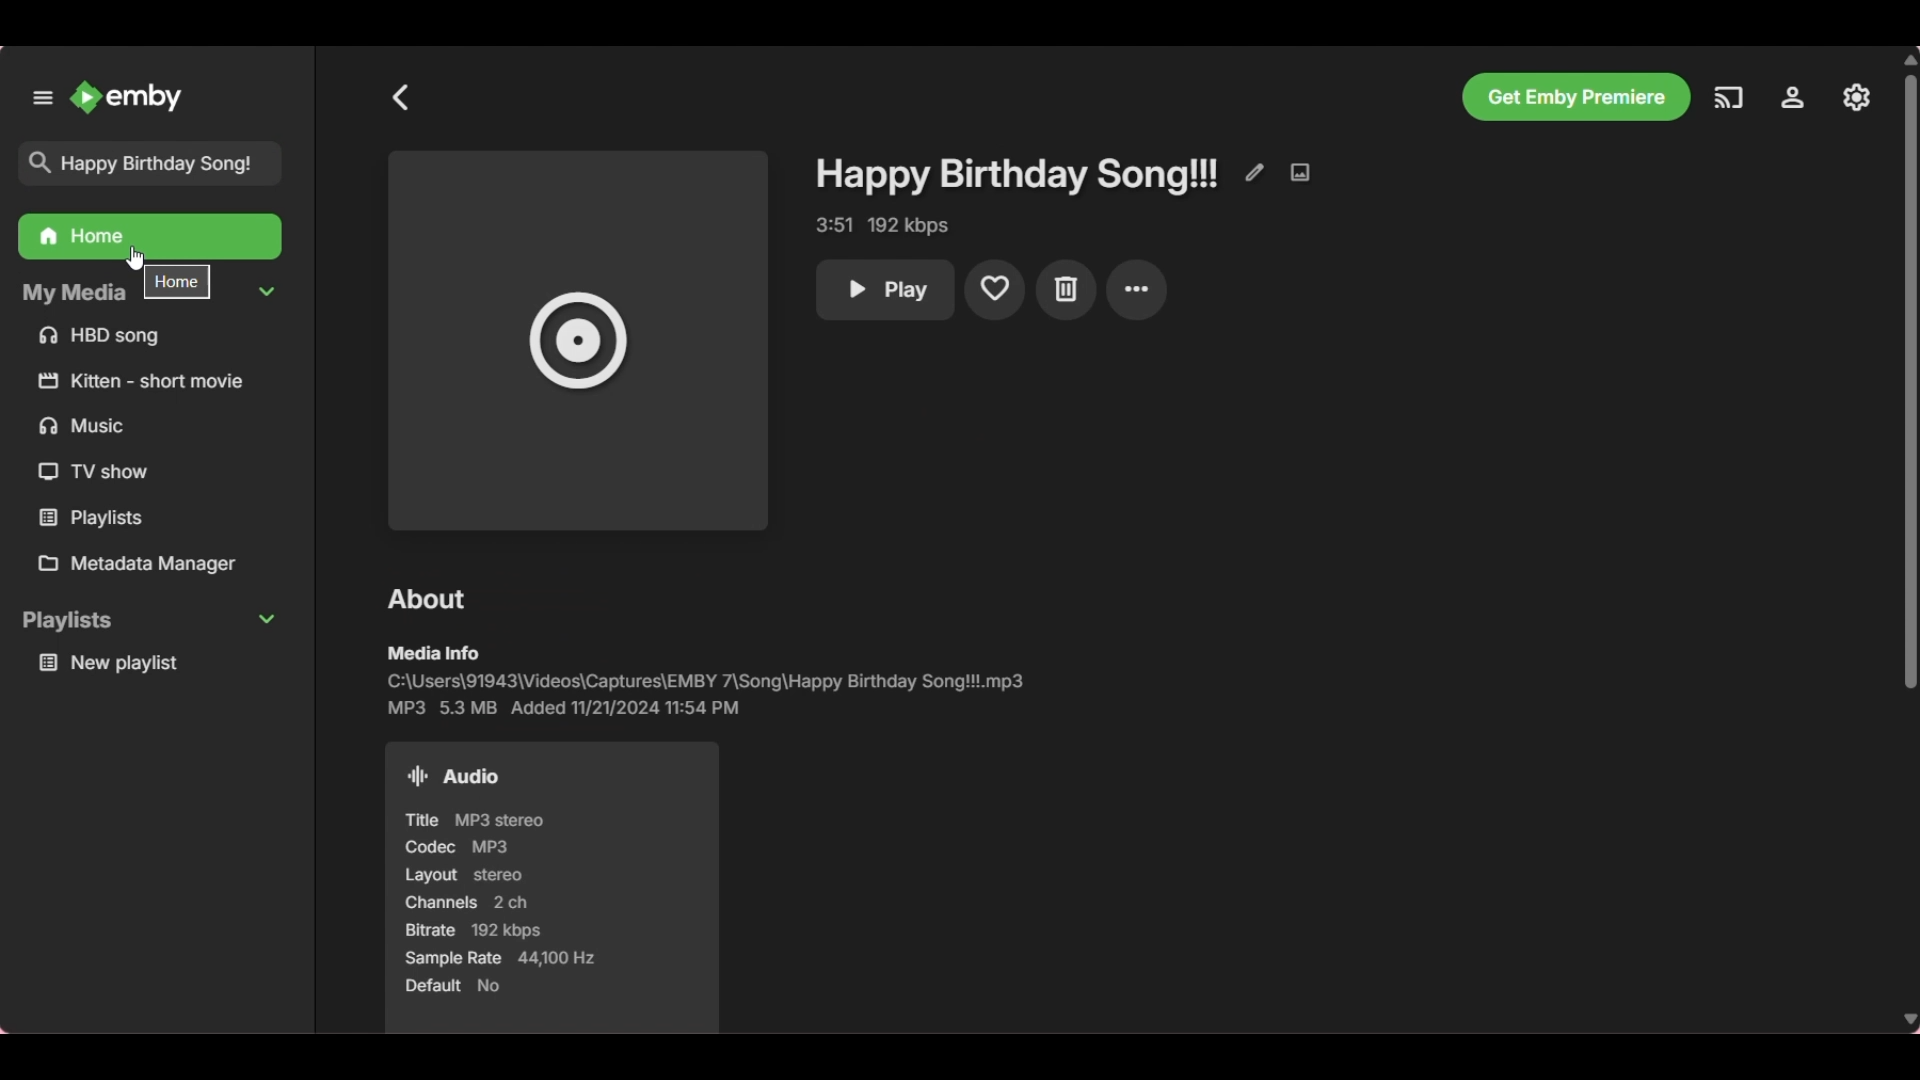  I want to click on HBD song, so click(105, 339).